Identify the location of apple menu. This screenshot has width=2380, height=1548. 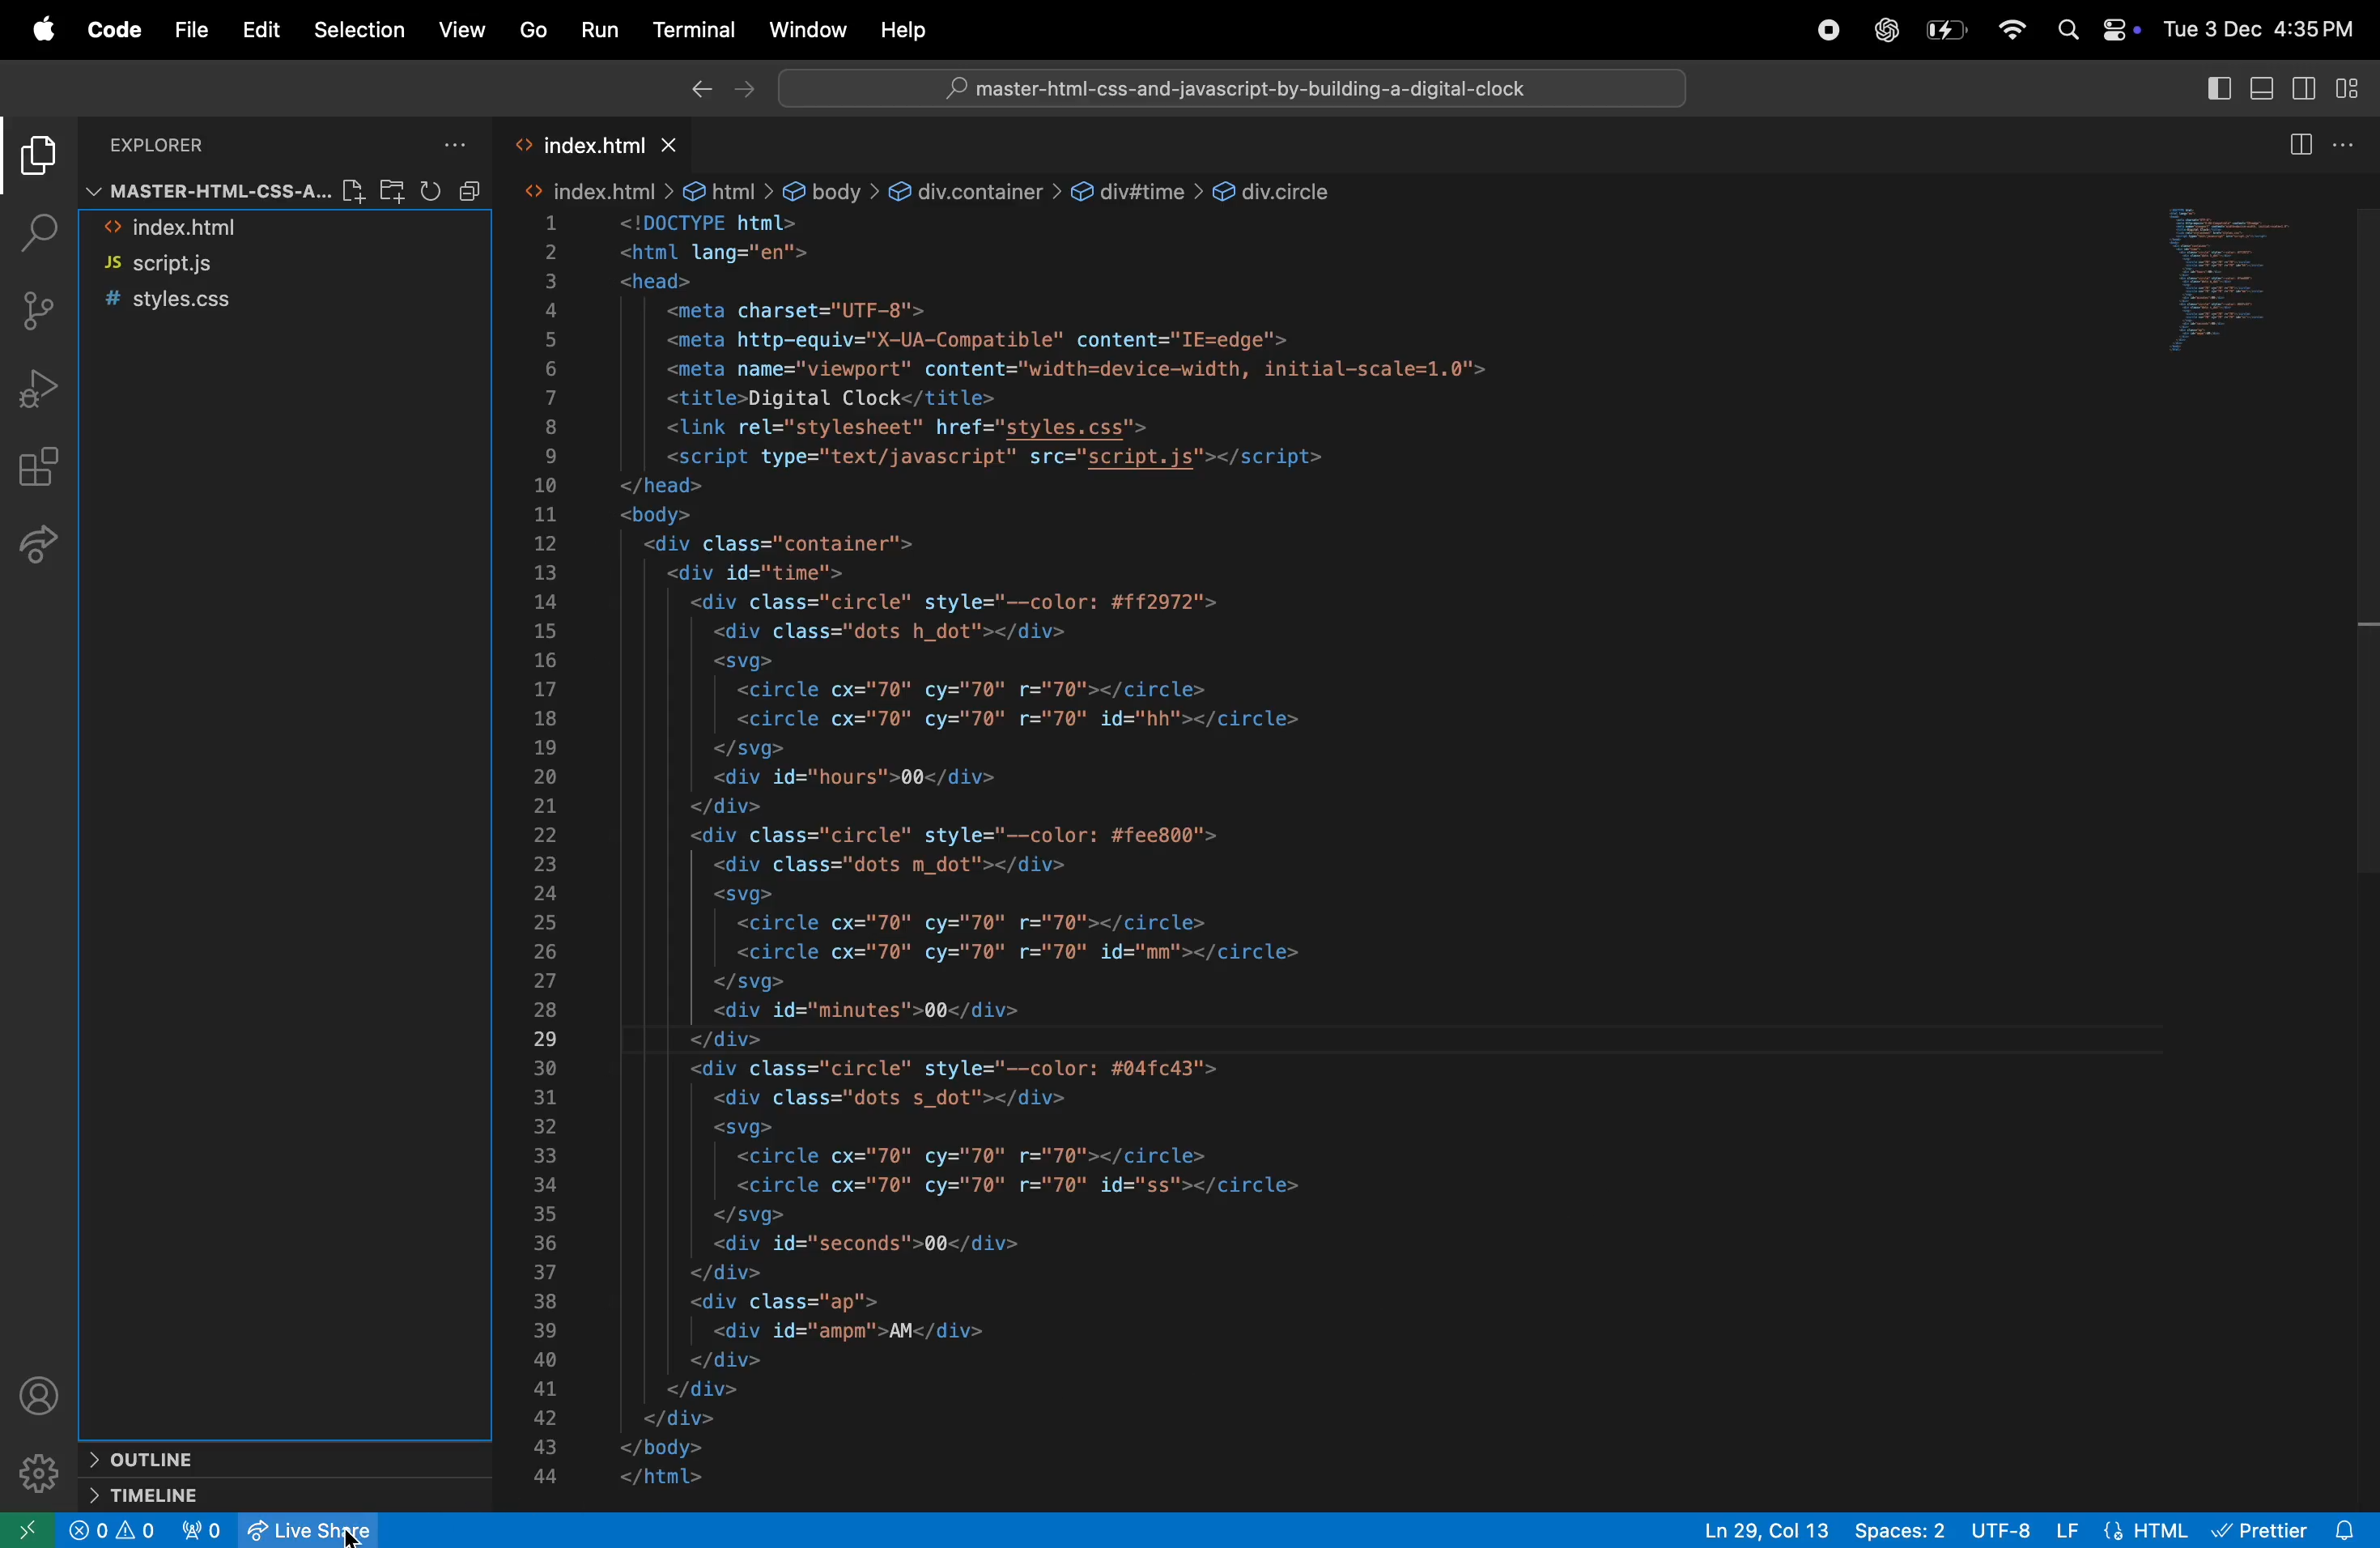
(33, 30).